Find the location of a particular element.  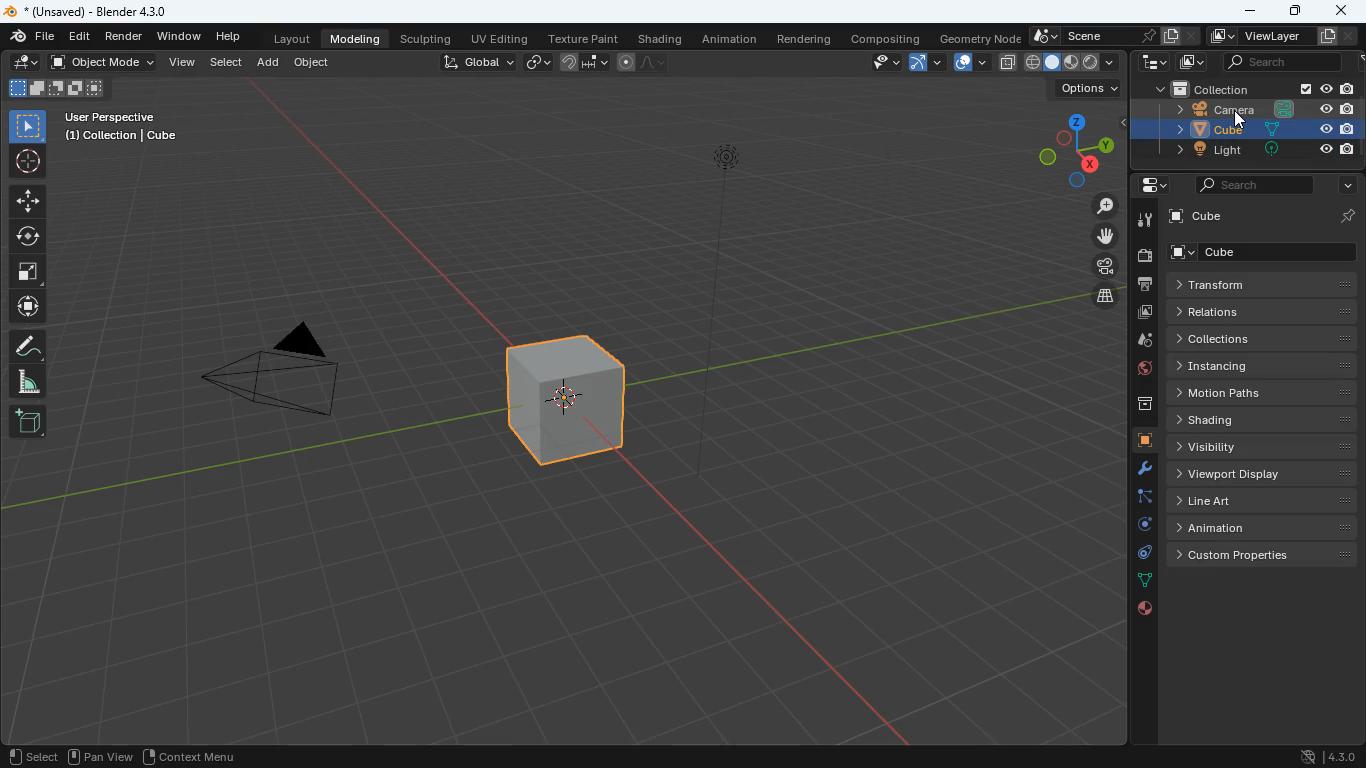

new is located at coordinates (28, 419).